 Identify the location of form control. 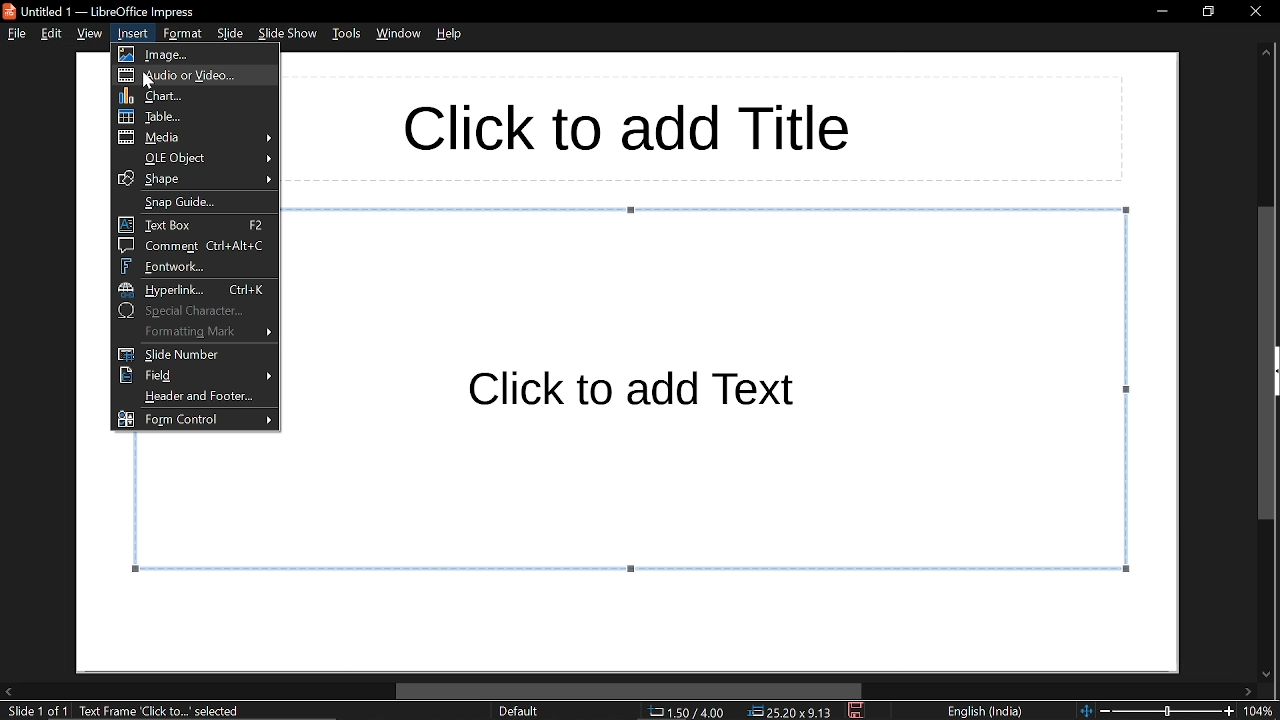
(196, 418).